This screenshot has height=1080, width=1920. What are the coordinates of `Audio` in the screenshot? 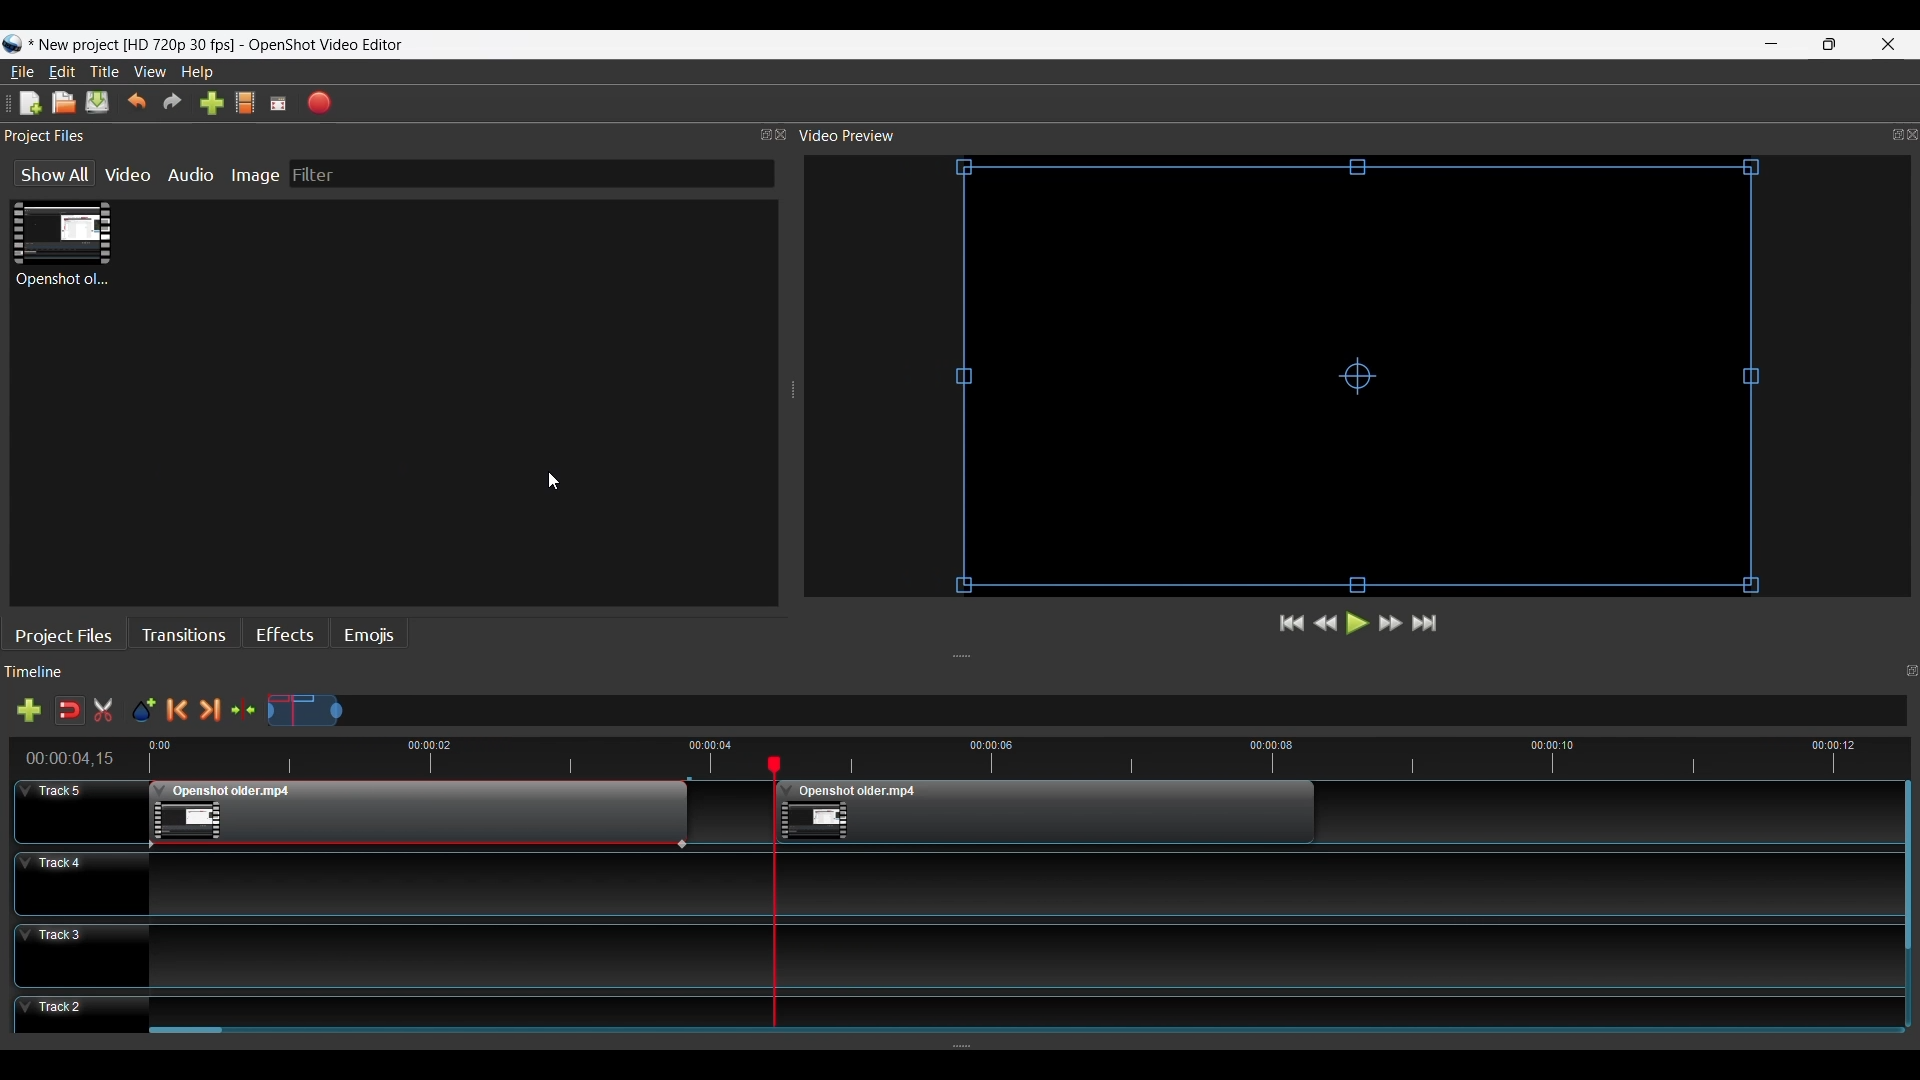 It's located at (194, 174).